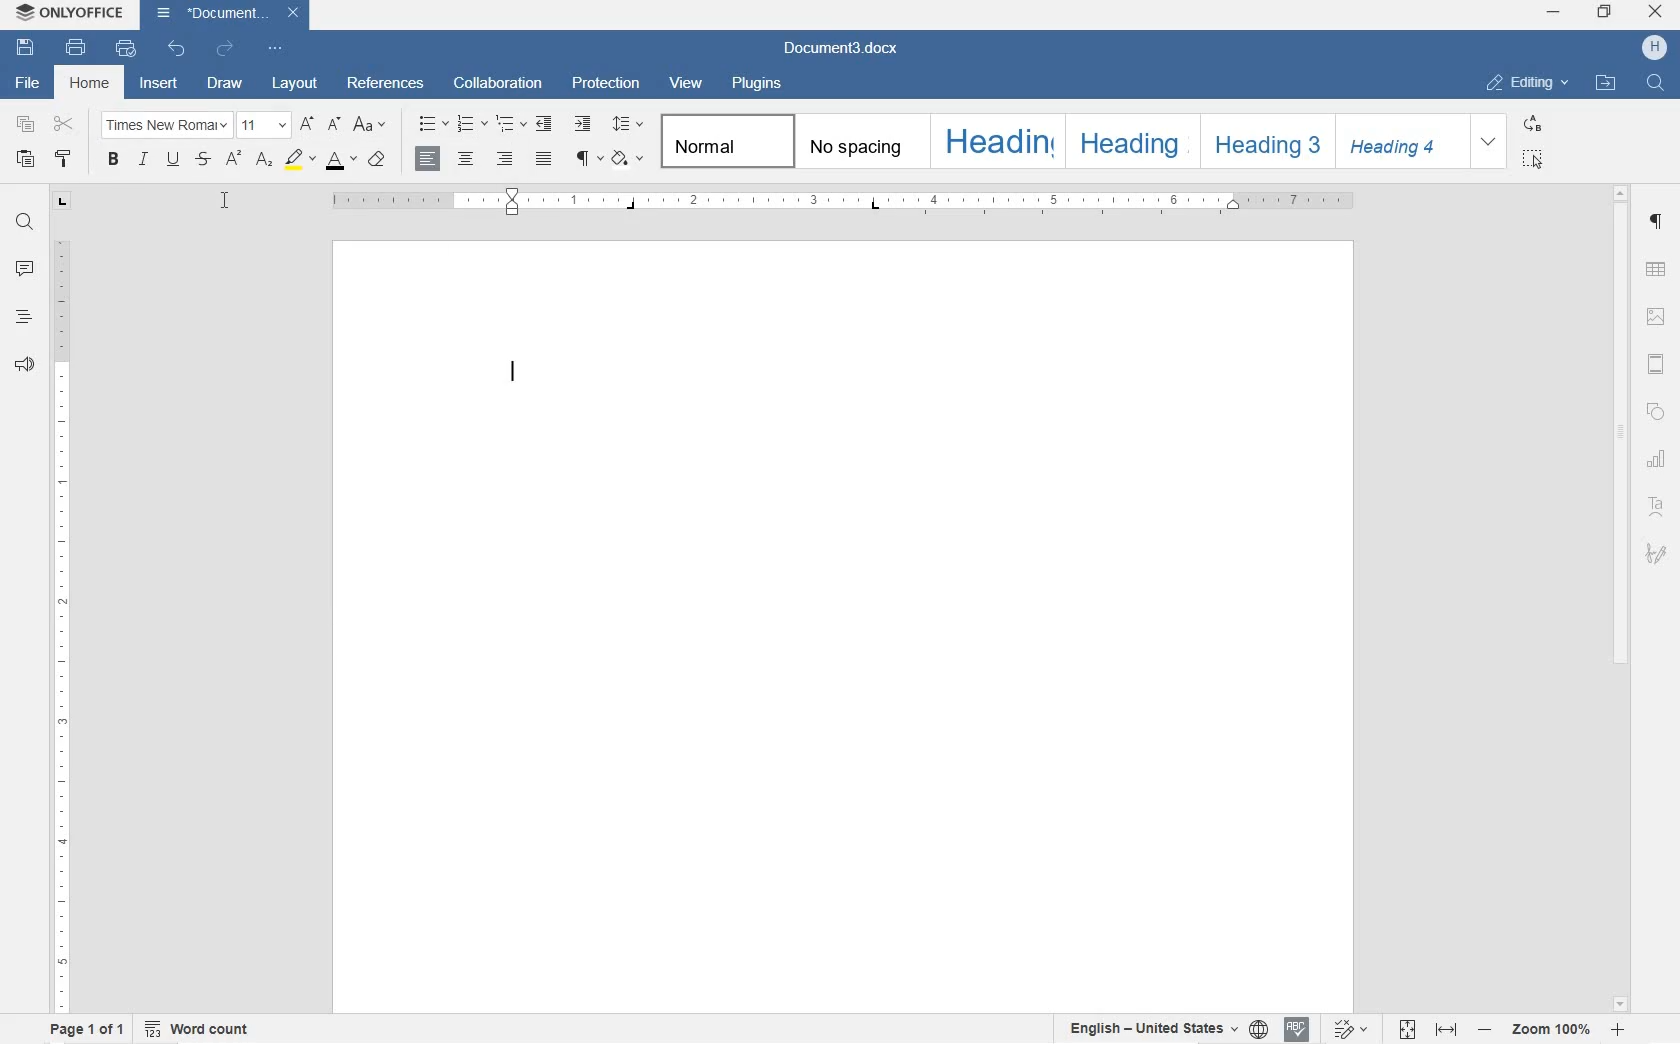 The image size is (1680, 1044). I want to click on TRACK CHANGES, so click(1353, 1028).